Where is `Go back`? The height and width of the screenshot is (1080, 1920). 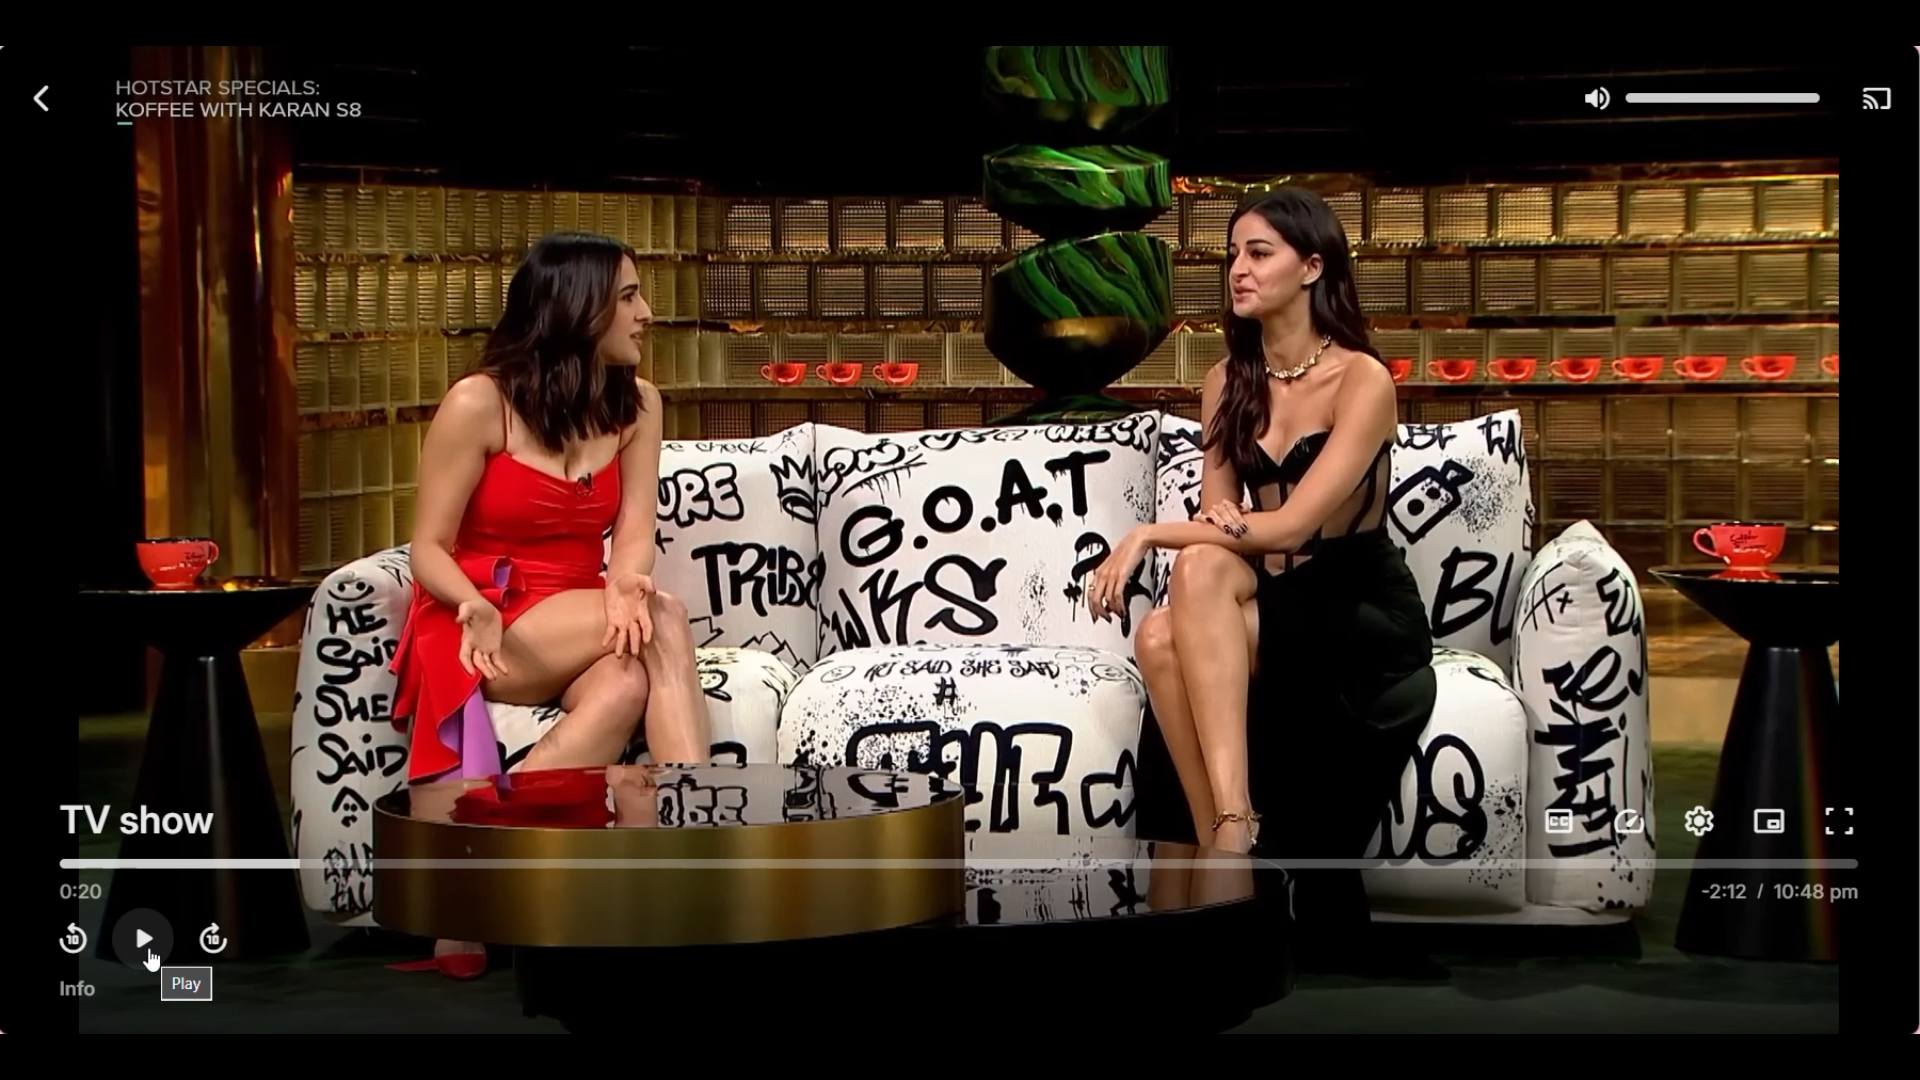 Go back is located at coordinates (44, 98).